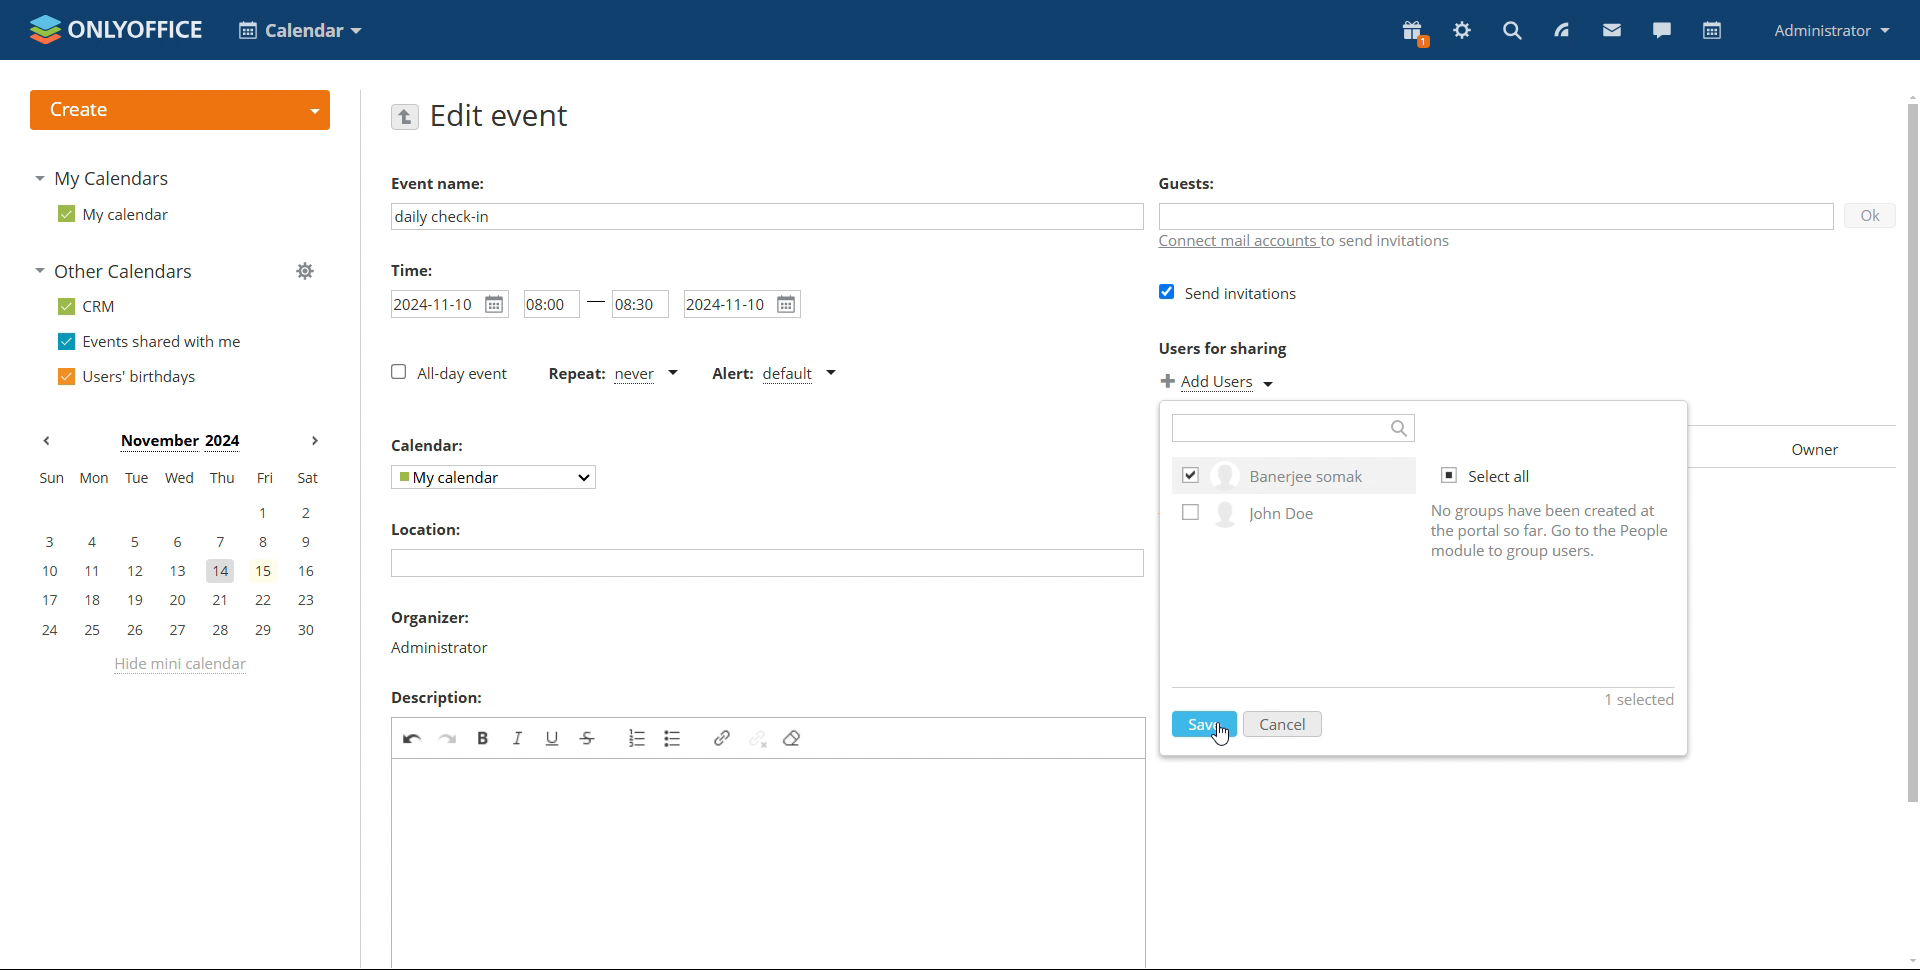  What do you see at coordinates (640, 301) in the screenshot?
I see `end time` at bounding box center [640, 301].